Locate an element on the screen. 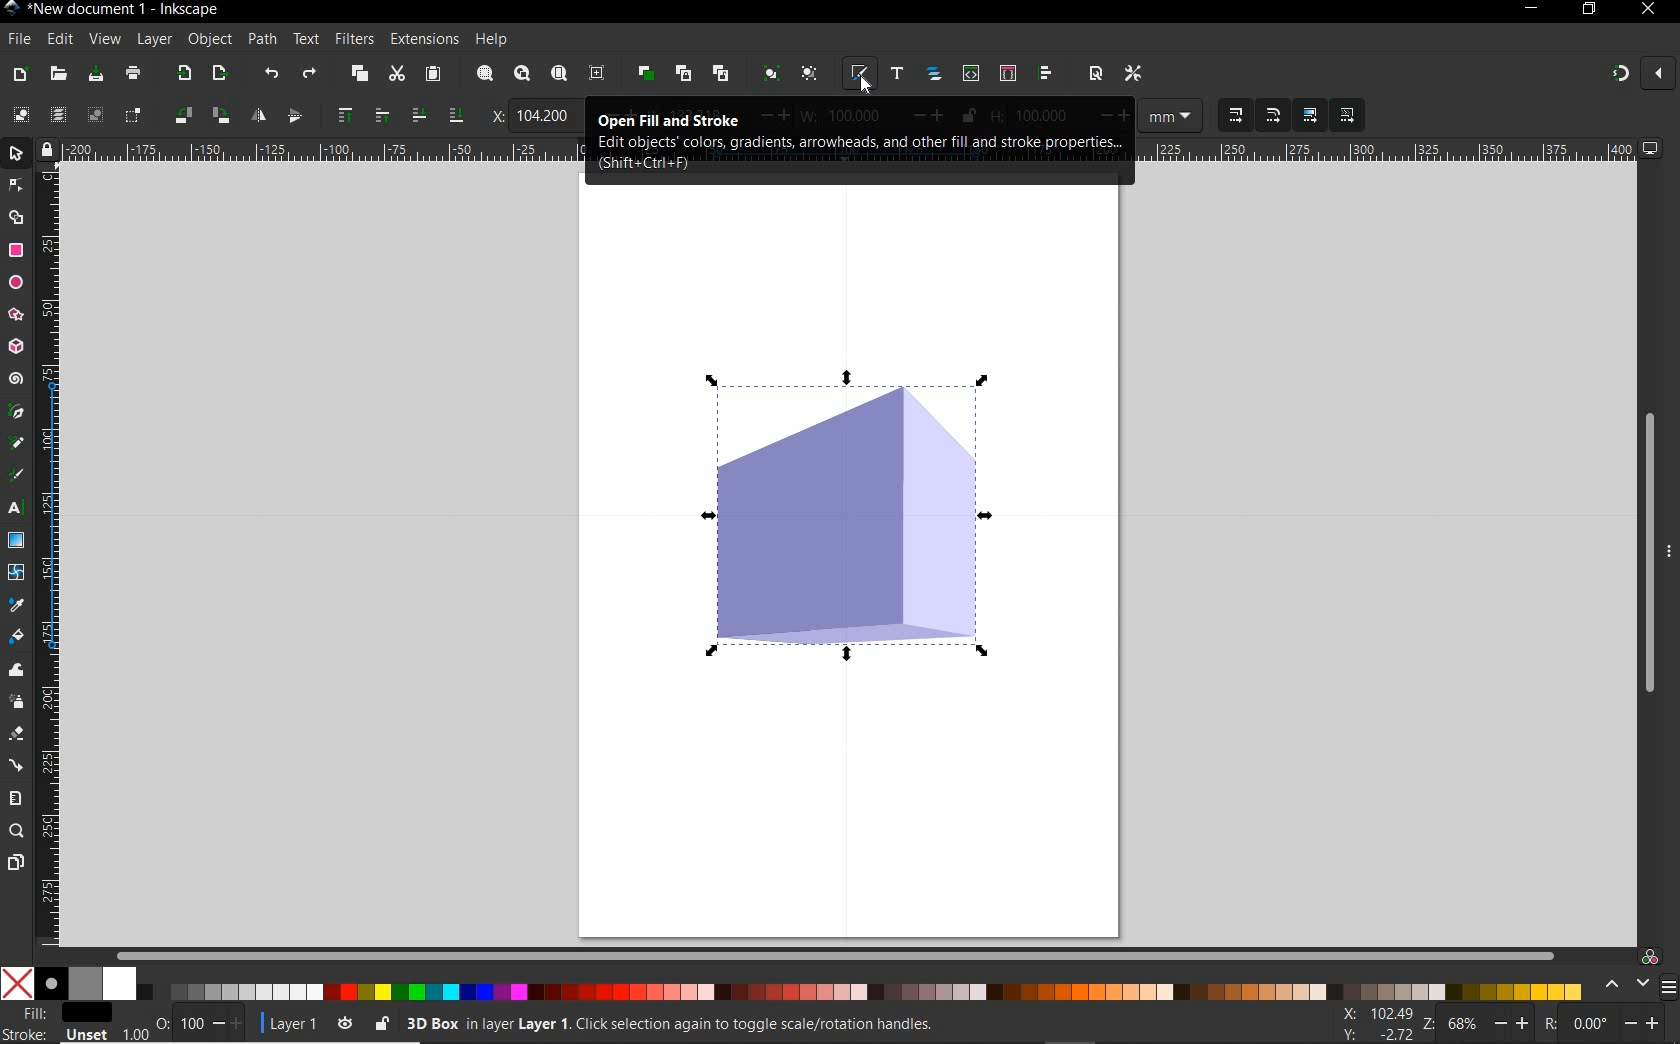 This screenshot has width=1680, height=1044. HELP is located at coordinates (493, 37).